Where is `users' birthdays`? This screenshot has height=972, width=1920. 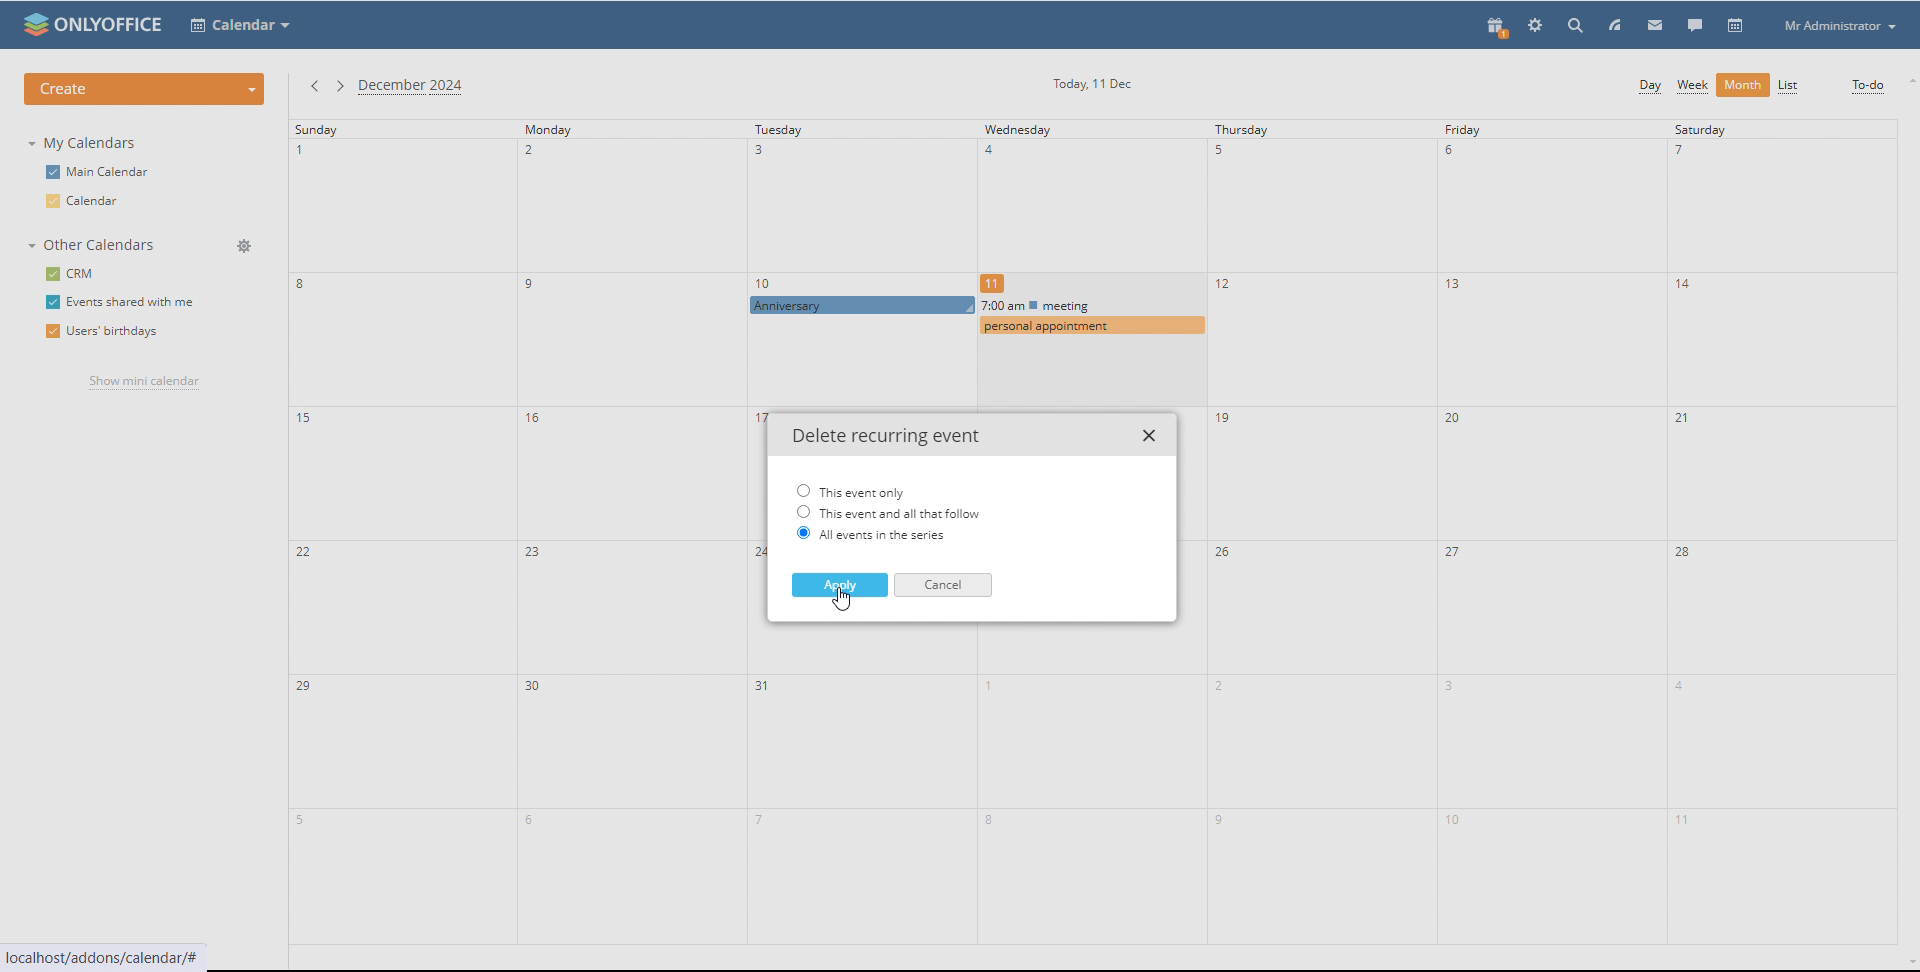 users' birthdays is located at coordinates (103, 333).